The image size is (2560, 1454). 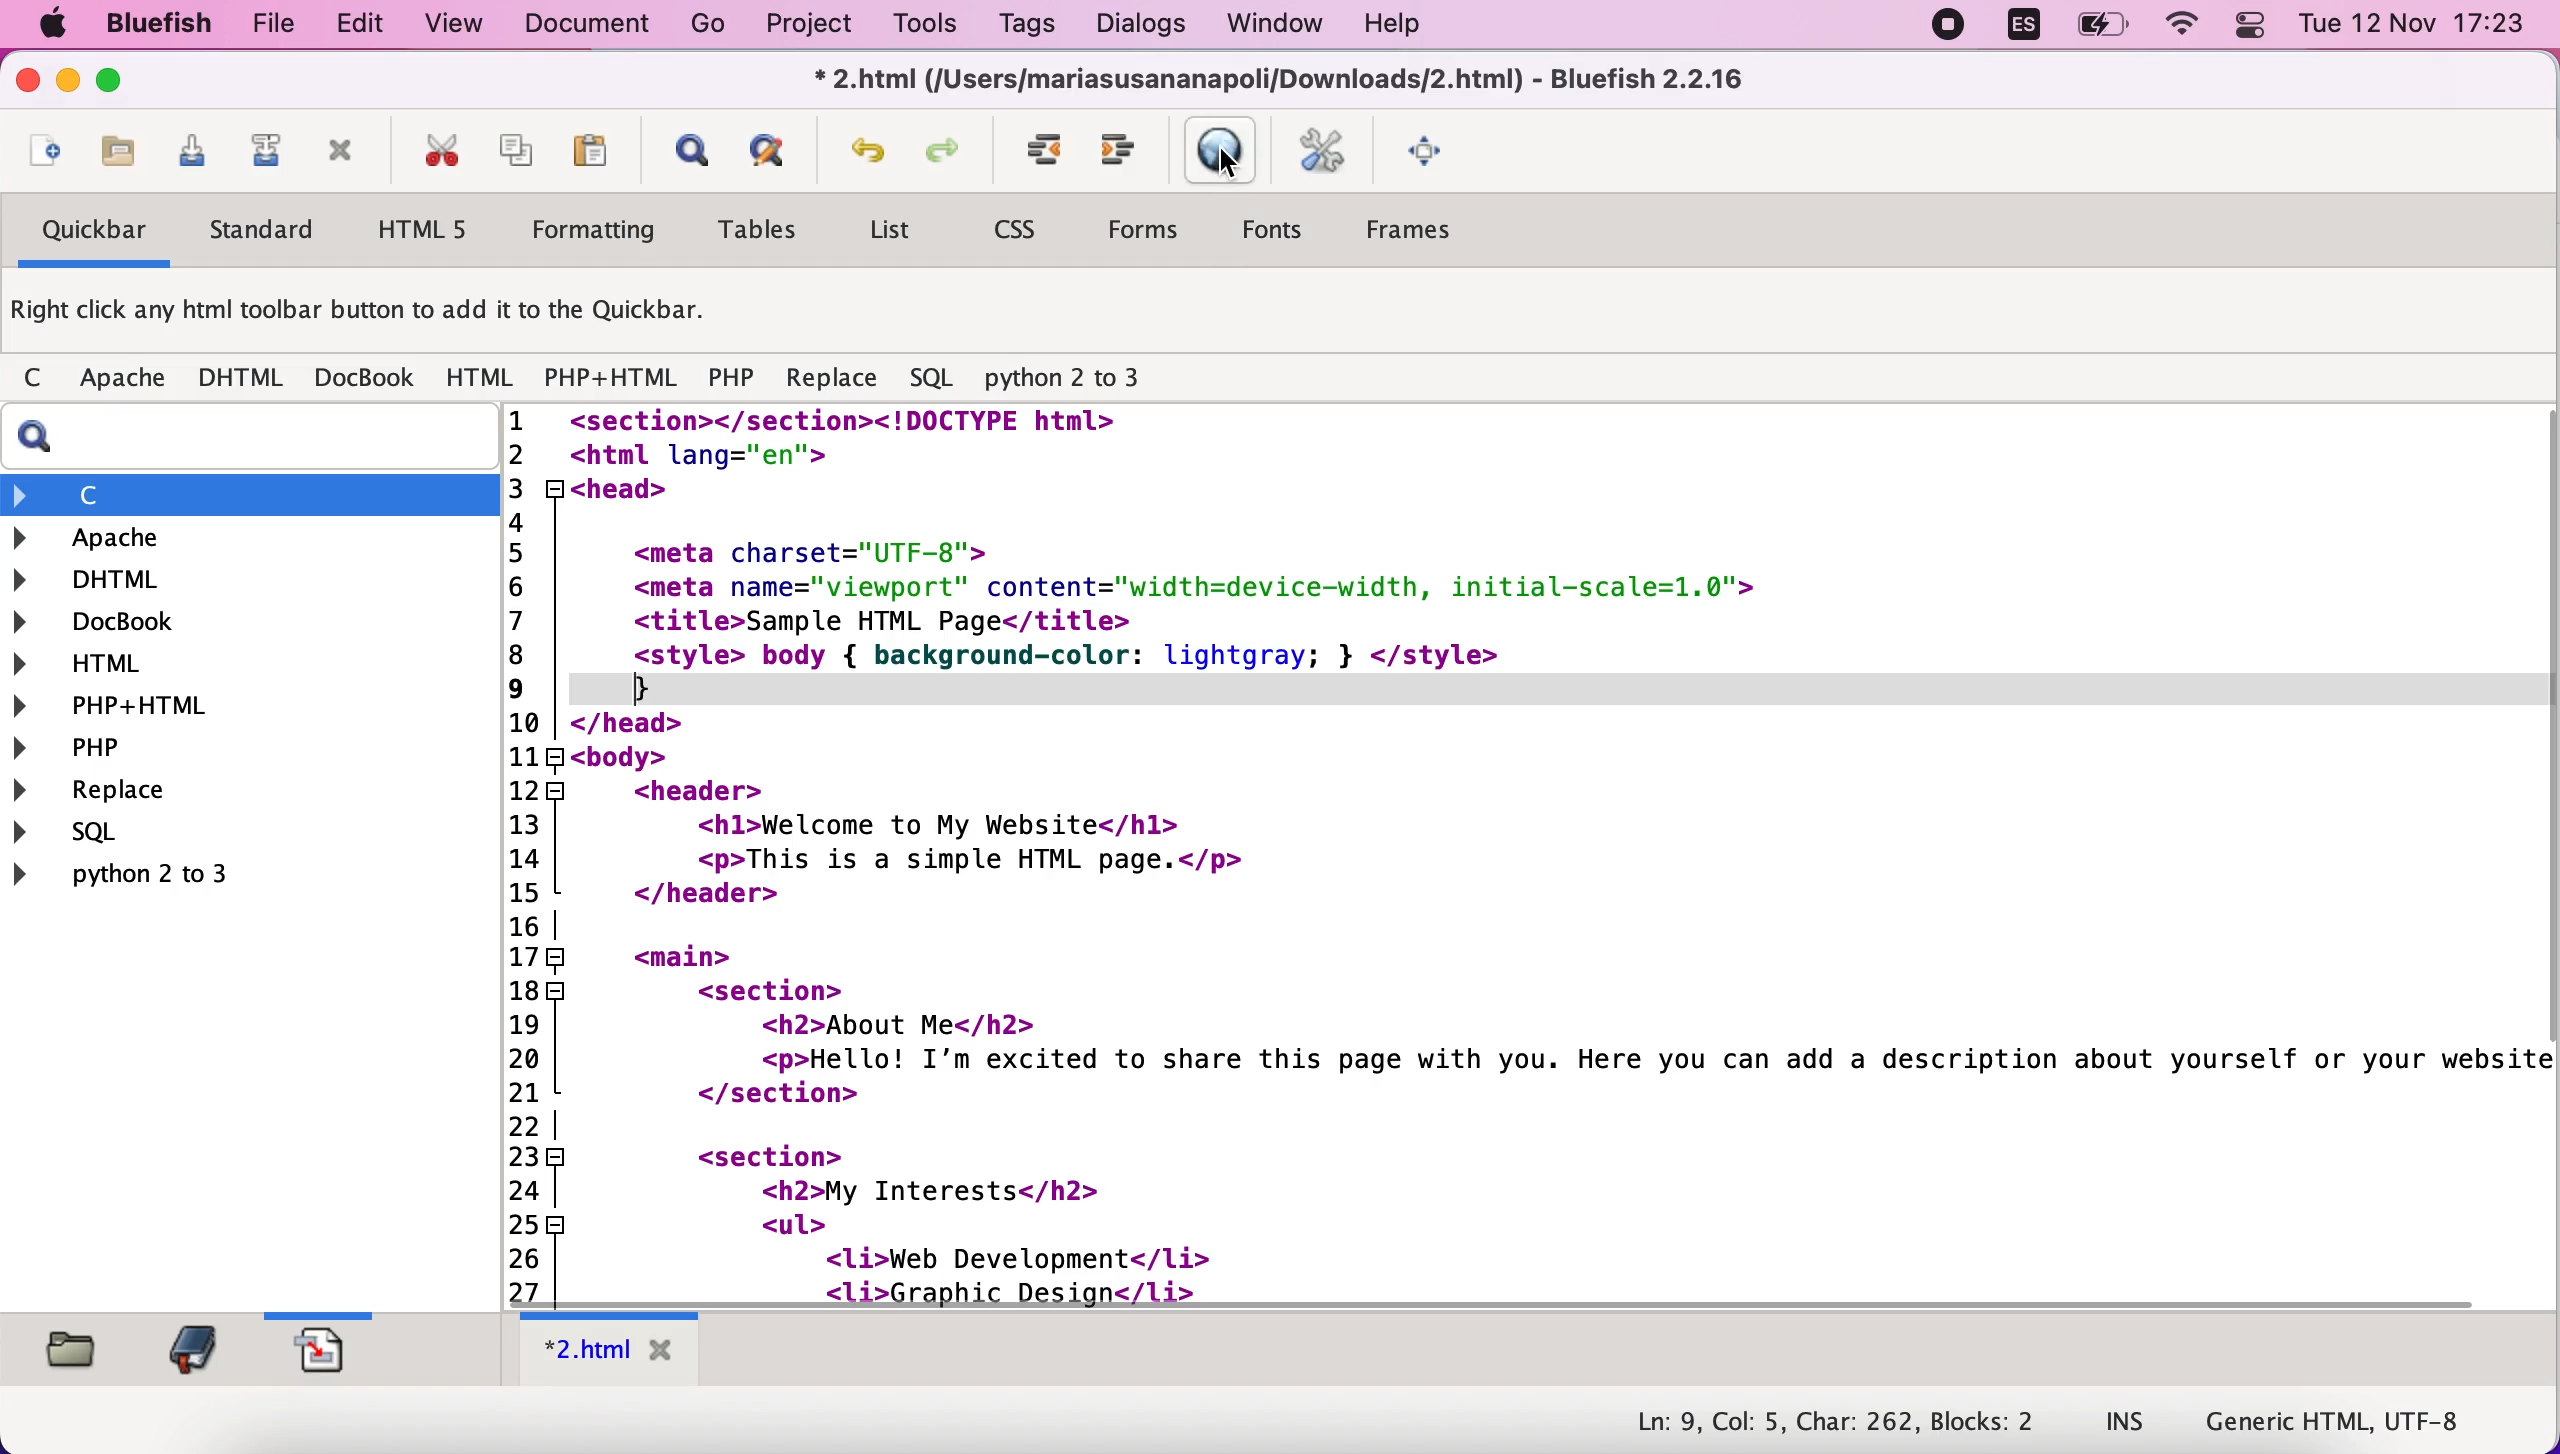 What do you see at coordinates (605, 228) in the screenshot?
I see `formatting` at bounding box center [605, 228].